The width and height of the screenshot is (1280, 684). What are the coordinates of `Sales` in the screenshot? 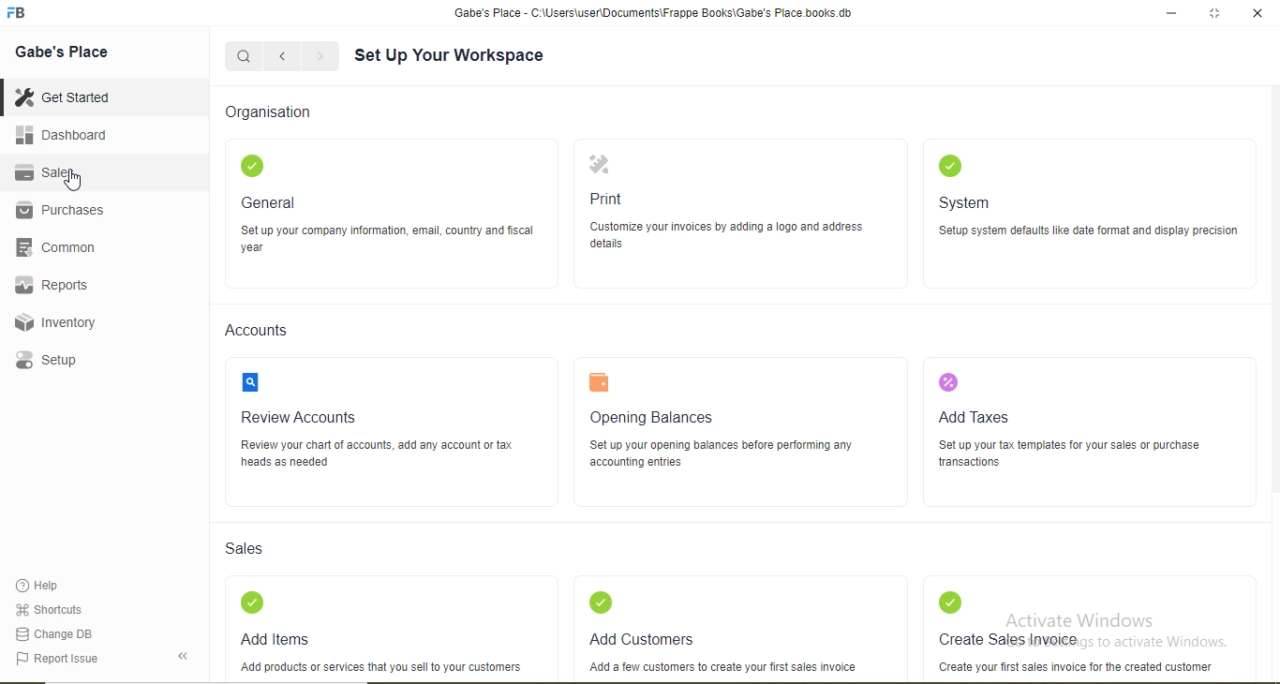 It's located at (256, 550).